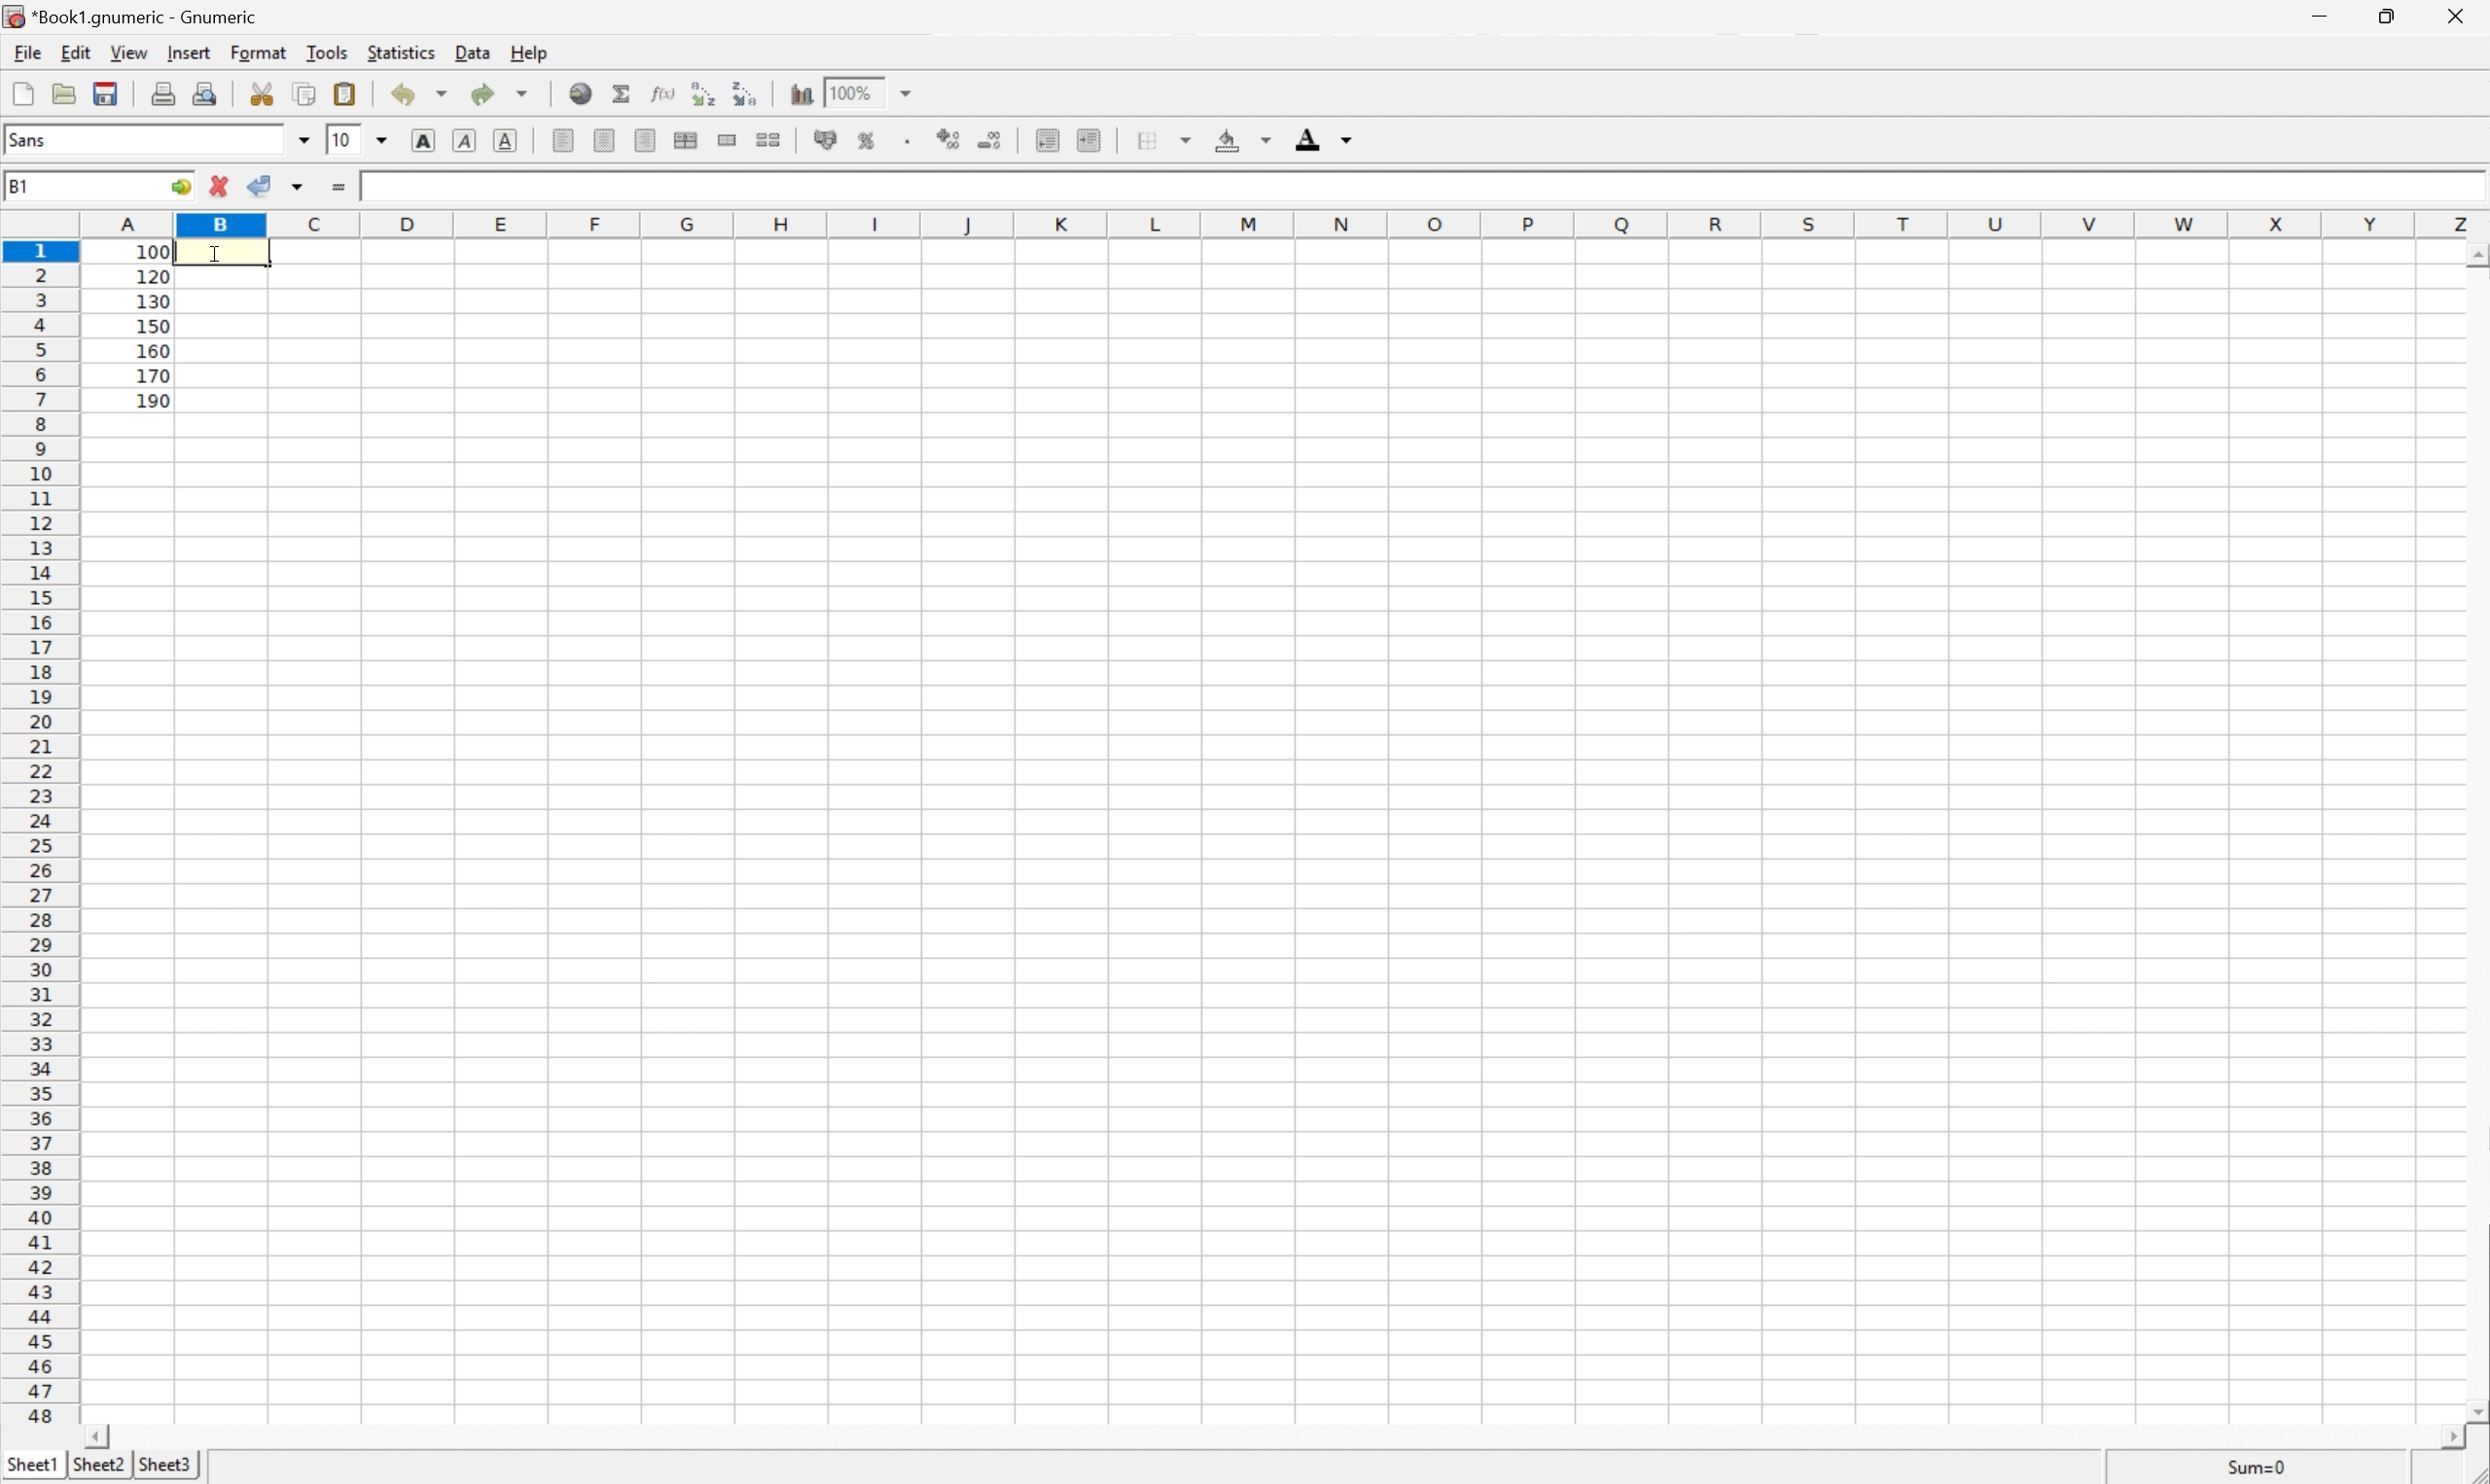 This screenshot has width=2490, height=1484. I want to click on Column names, so click(1281, 225).